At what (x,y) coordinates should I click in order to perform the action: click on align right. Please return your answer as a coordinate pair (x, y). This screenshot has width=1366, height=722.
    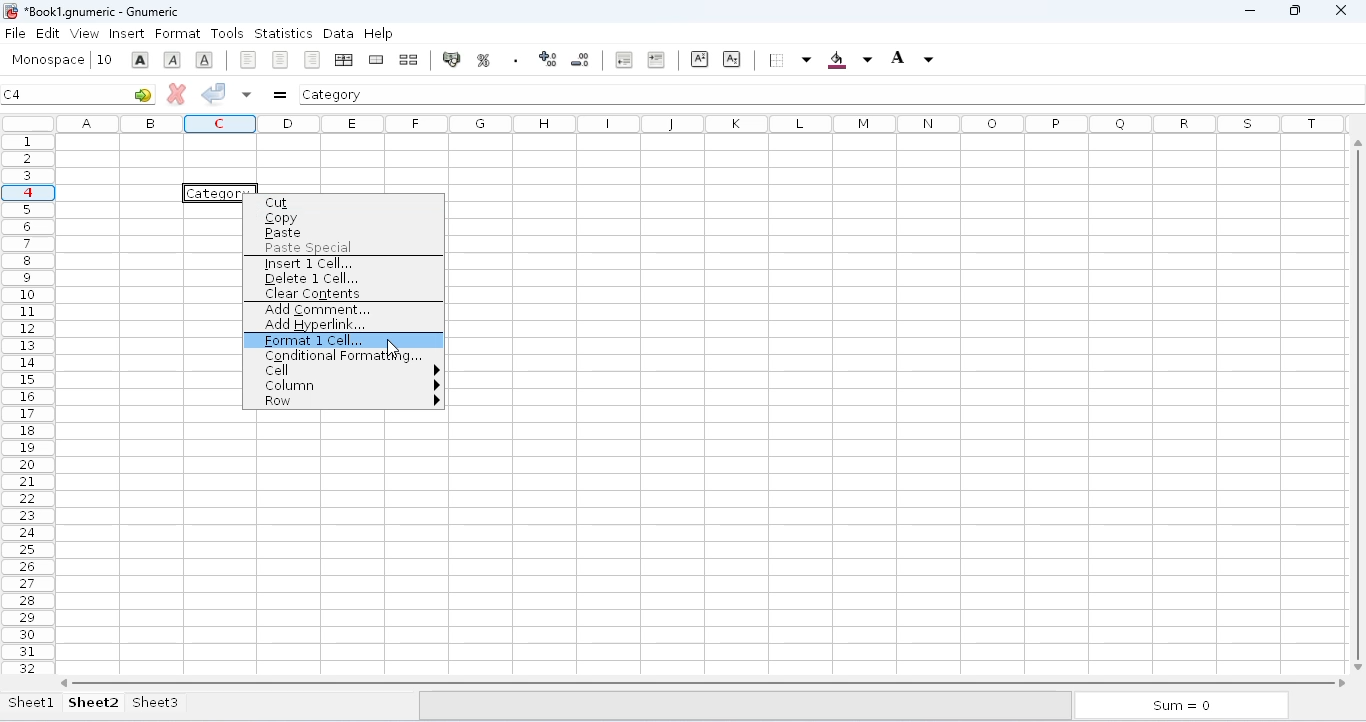
    Looking at the image, I should click on (312, 59).